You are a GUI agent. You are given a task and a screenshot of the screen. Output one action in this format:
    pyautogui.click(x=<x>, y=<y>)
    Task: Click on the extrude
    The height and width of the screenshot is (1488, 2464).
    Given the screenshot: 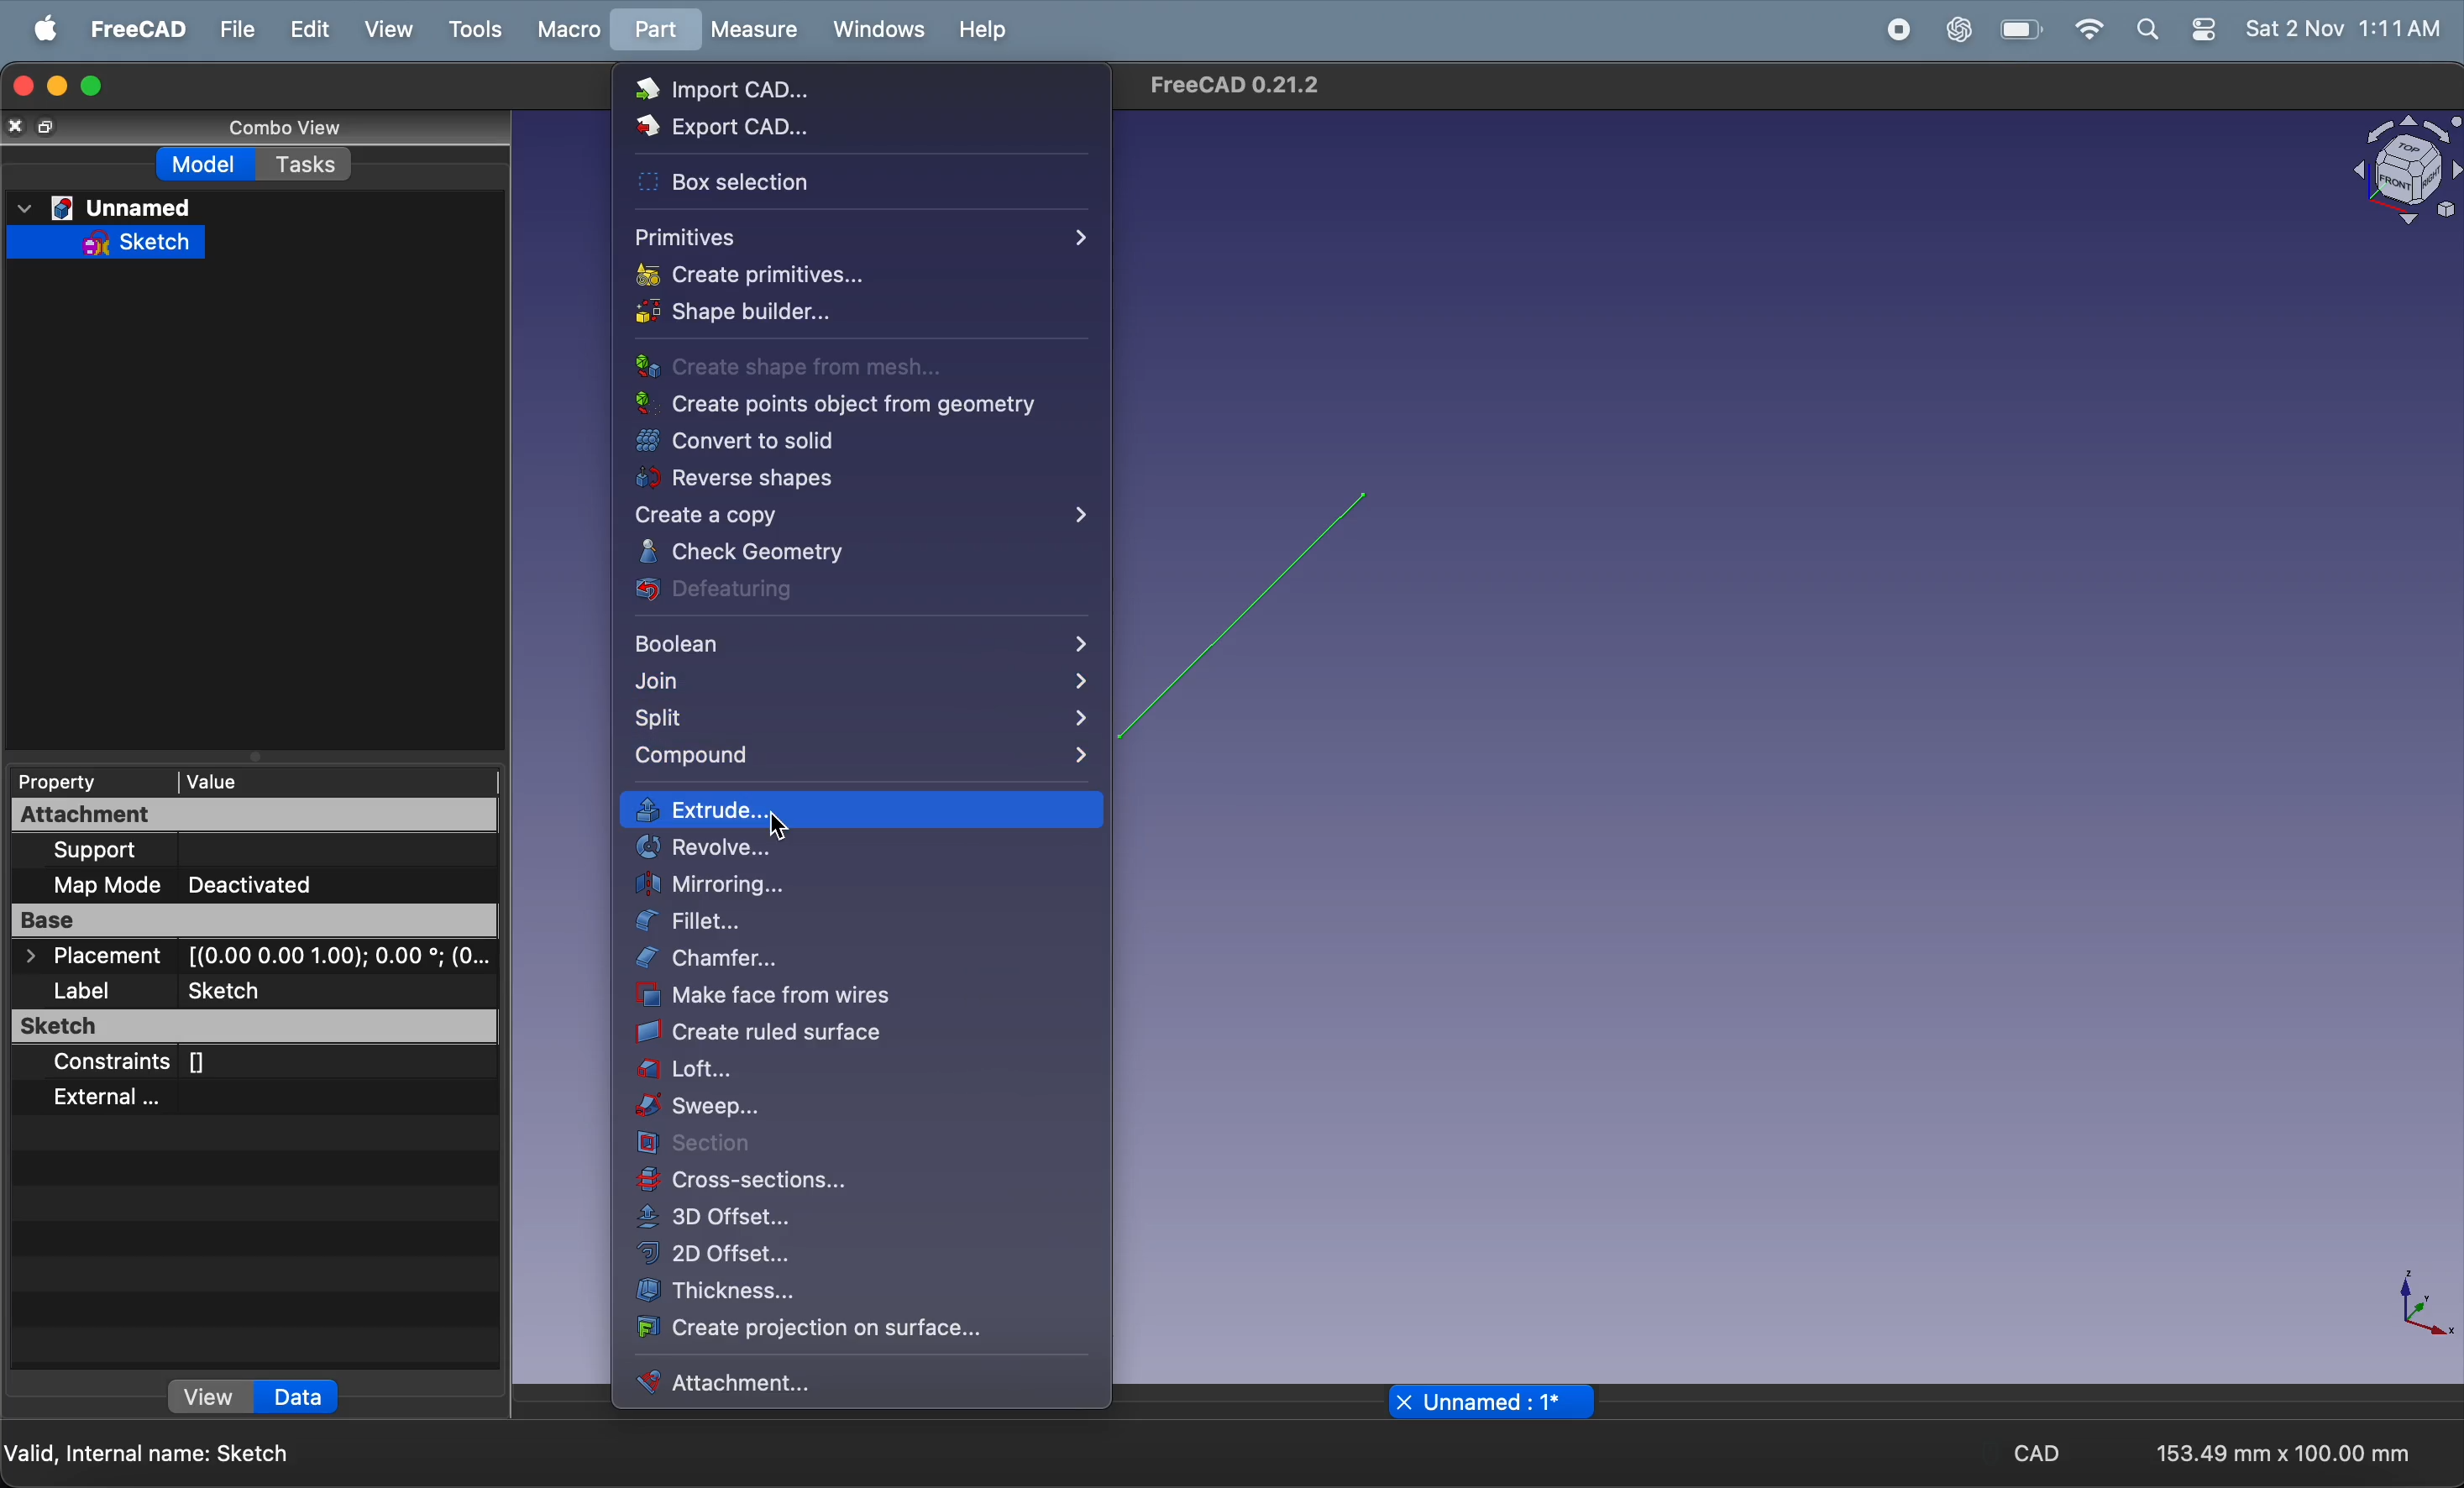 What is the action you would take?
    pyautogui.click(x=858, y=808)
    